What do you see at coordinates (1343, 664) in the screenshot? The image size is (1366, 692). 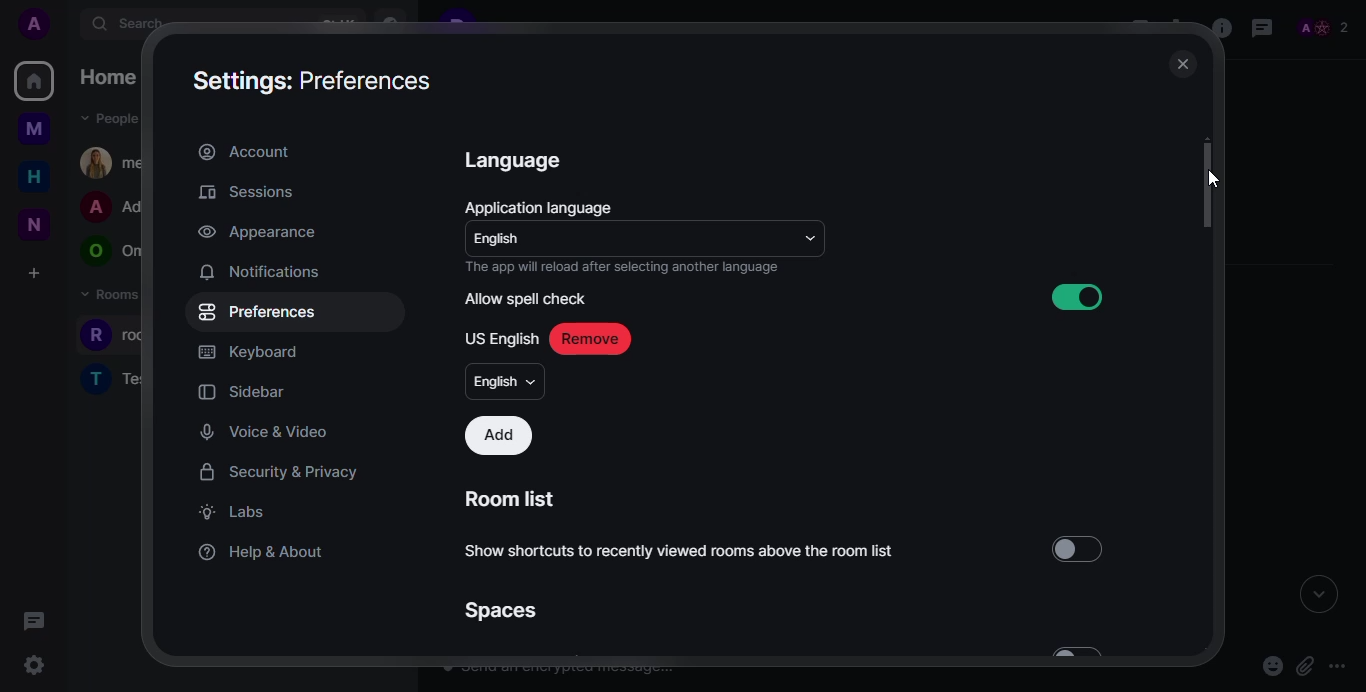 I see `more` at bounding box center [1343, 664].